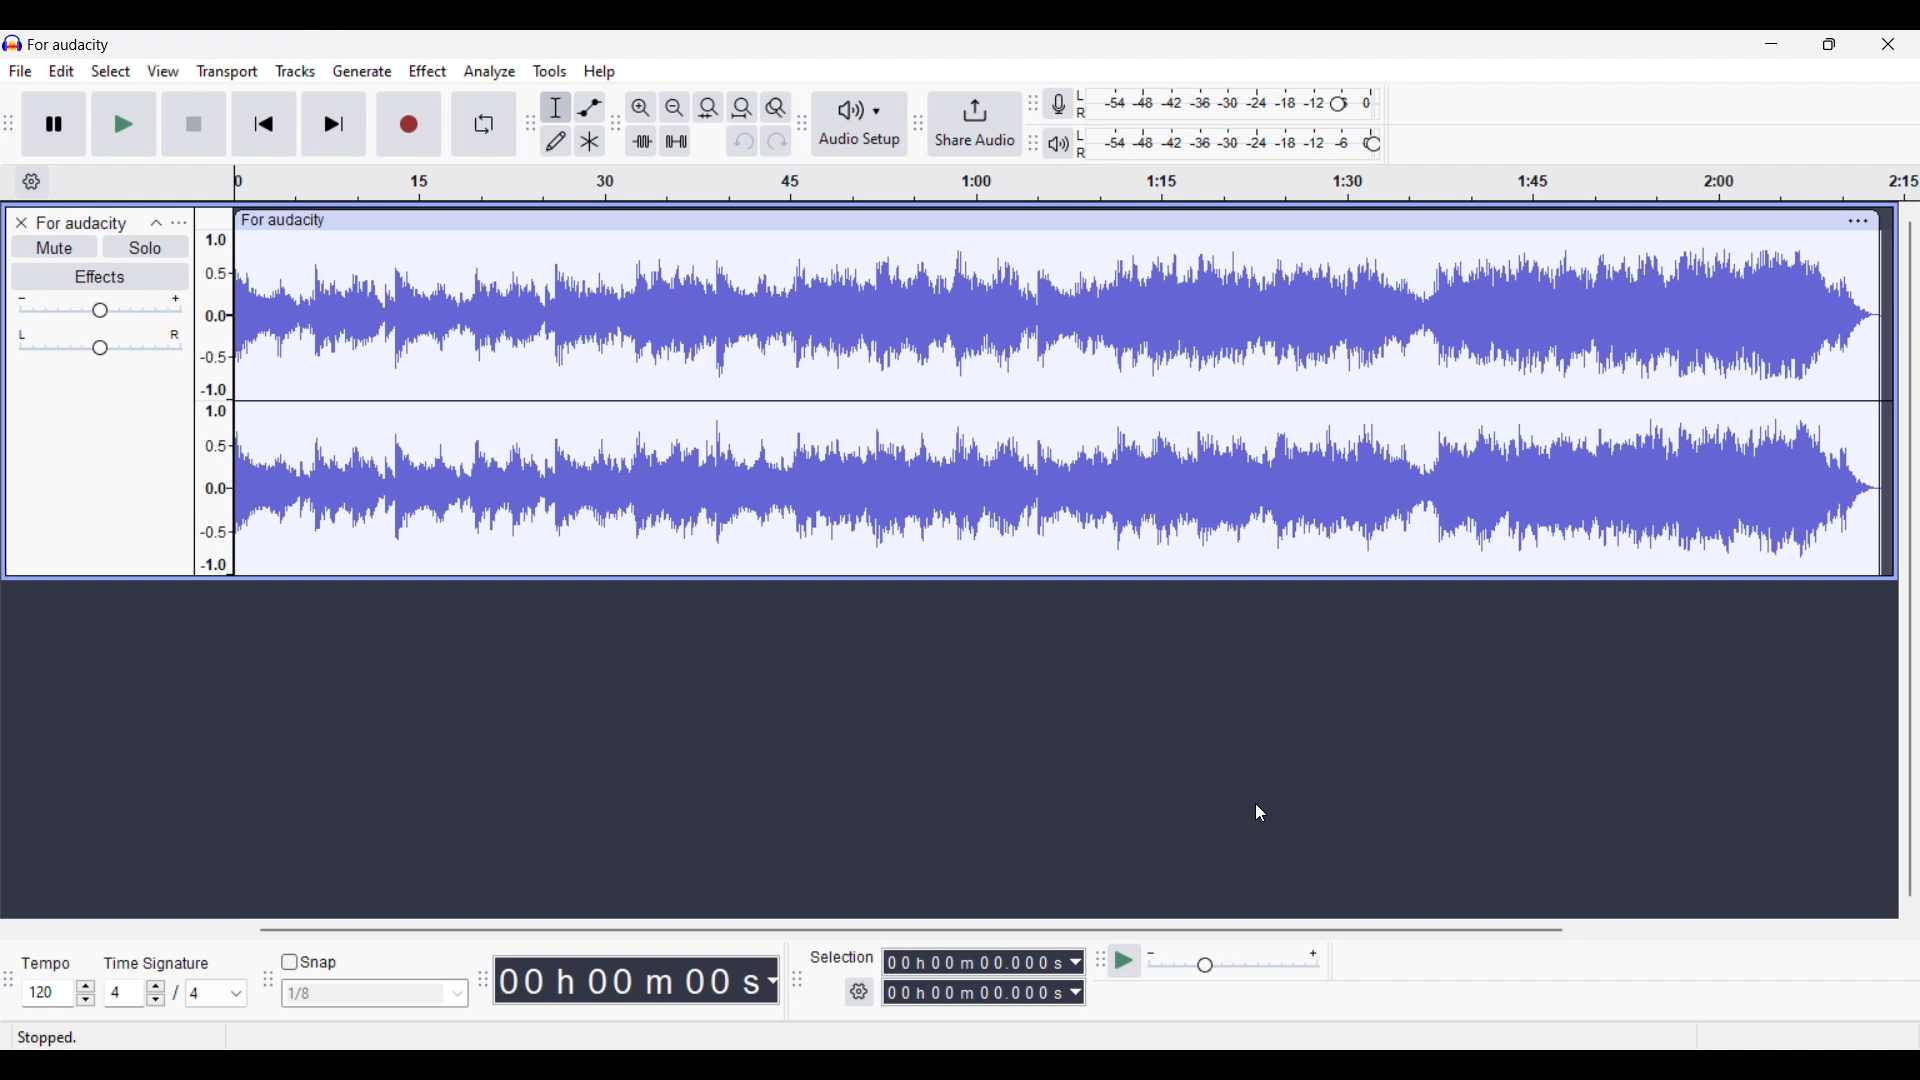 The width and height of the screenshot is (1920, 1080). I want to click on Pan to left, so click(22, 335).